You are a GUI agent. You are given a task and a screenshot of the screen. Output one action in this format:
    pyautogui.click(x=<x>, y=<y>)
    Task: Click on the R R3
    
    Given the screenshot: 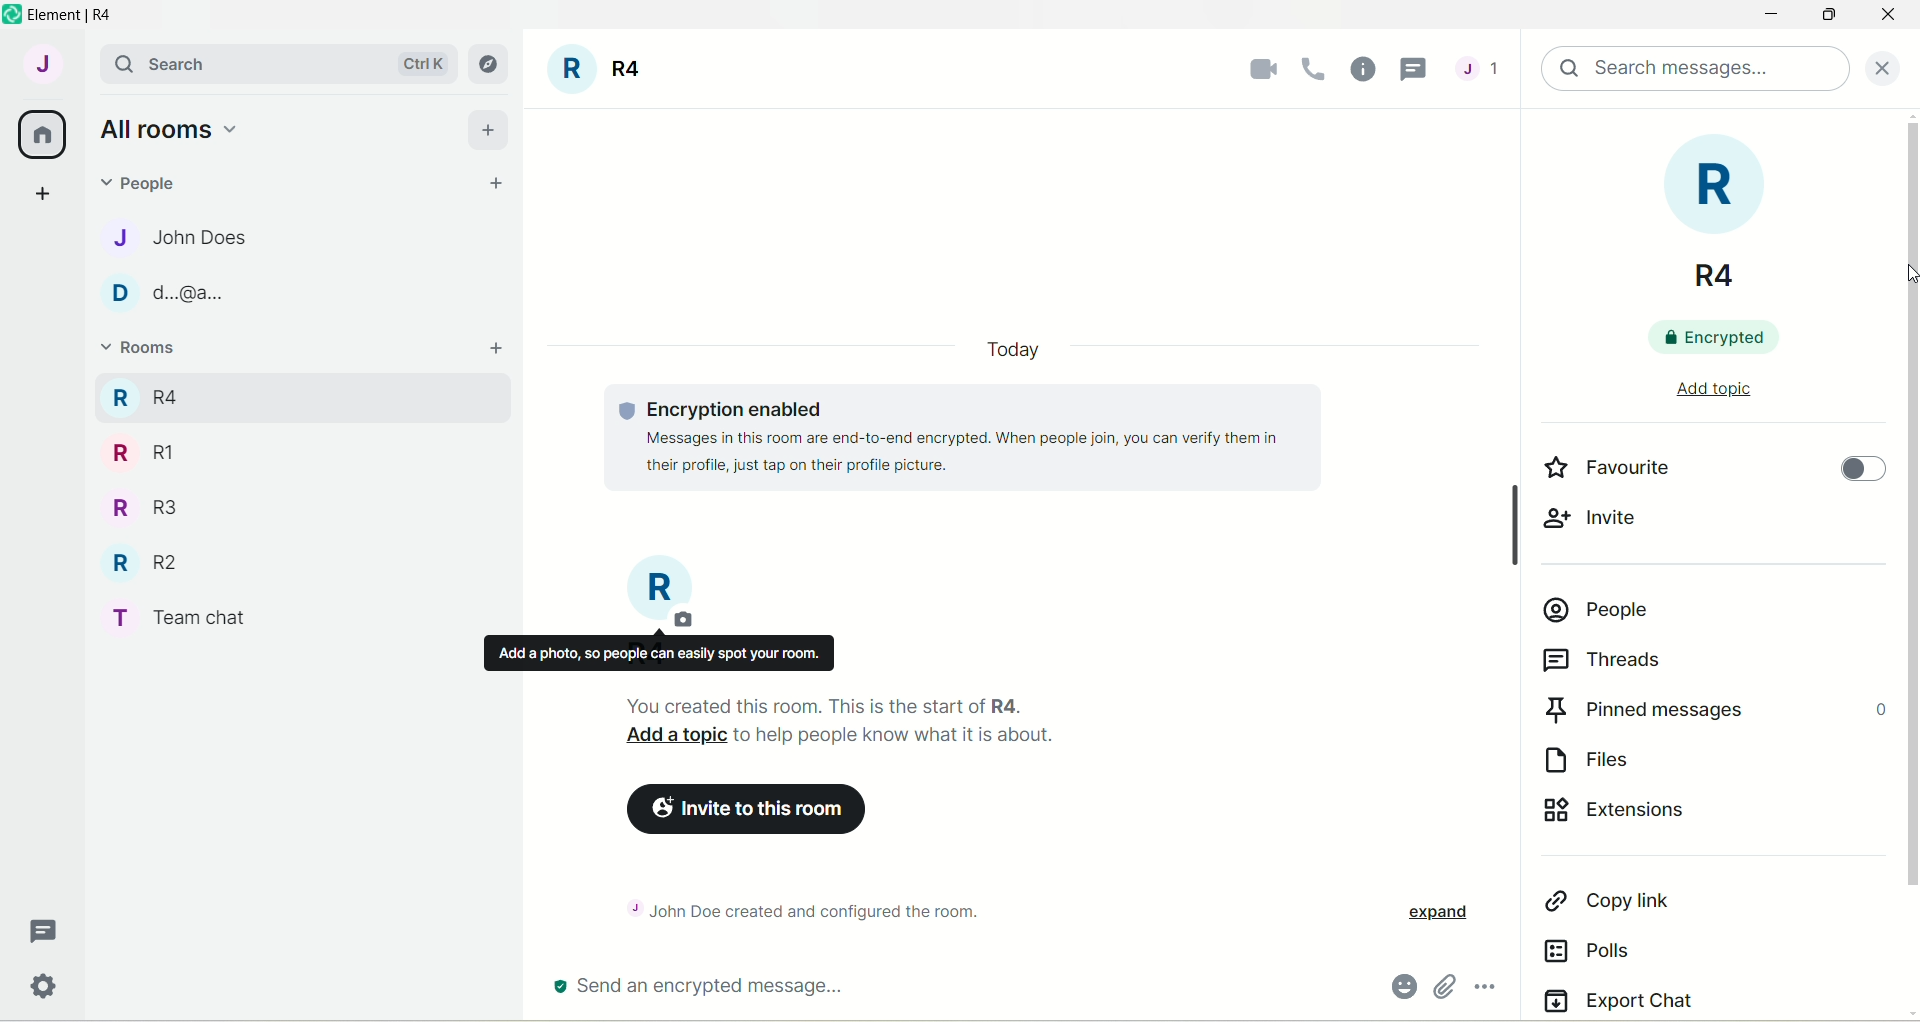 What is the action you would take?
    pyautogui.click(x=139, y=505)
    